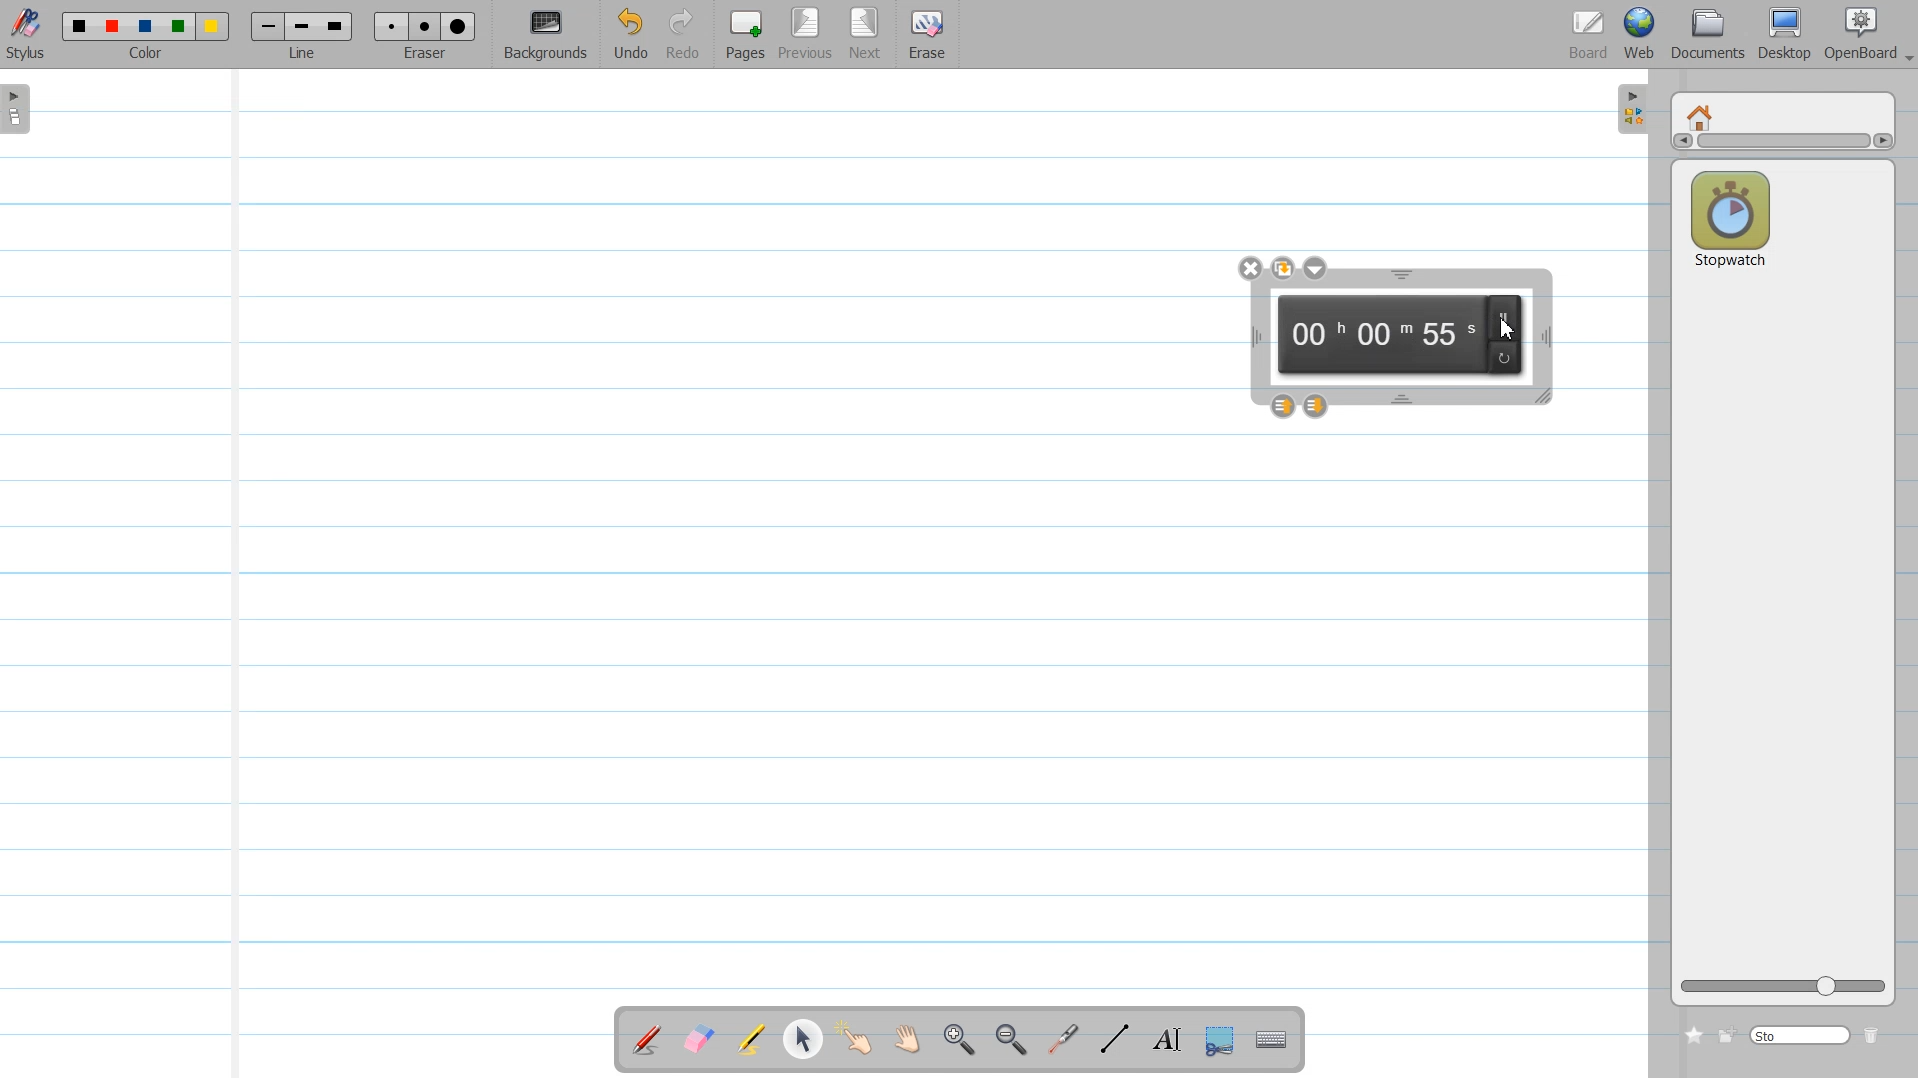 This screenshot has height=1078, width=1918. What do you see at coordinates (684, 35) in the screenshot?
I see `Redo` at bounding box center [684, 35].